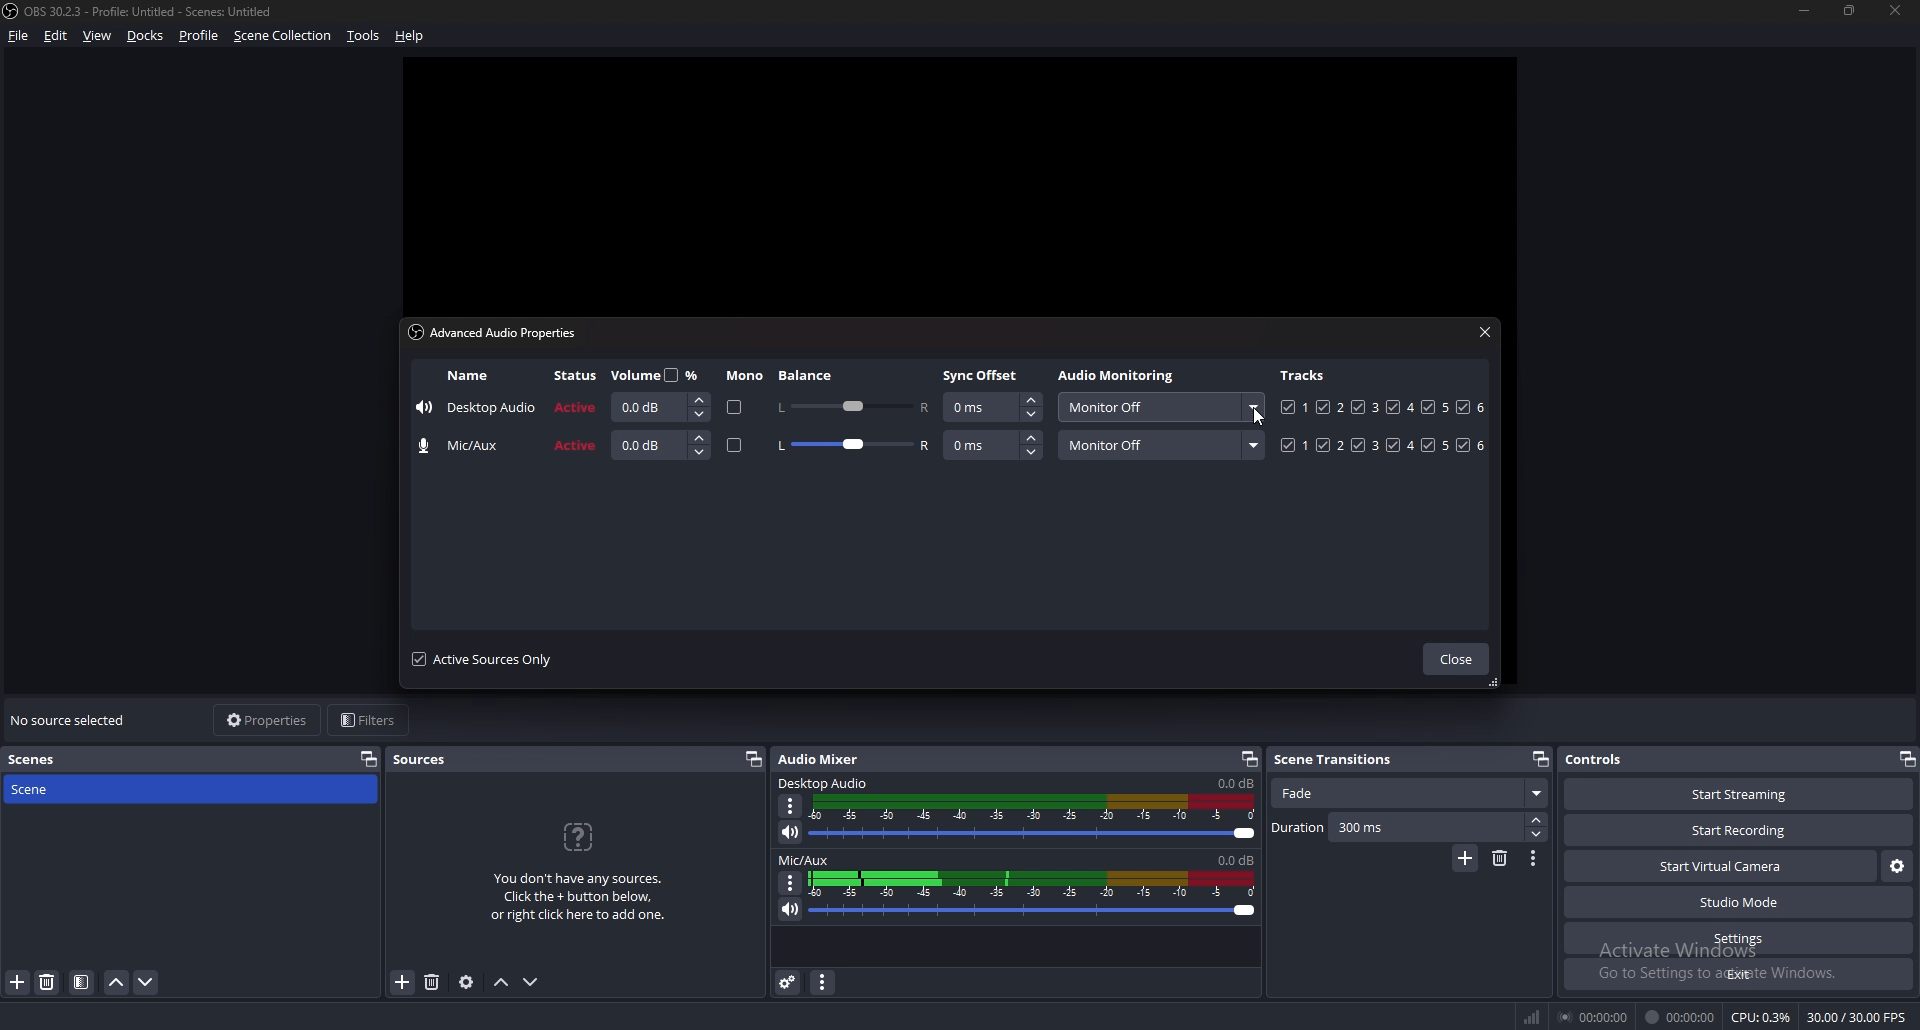 Image resolution: width=1920 pixels, height=1030 pixels. Describe the element at coordinates (74, 721) in the screenshot. I see `no souce selected` at that location.